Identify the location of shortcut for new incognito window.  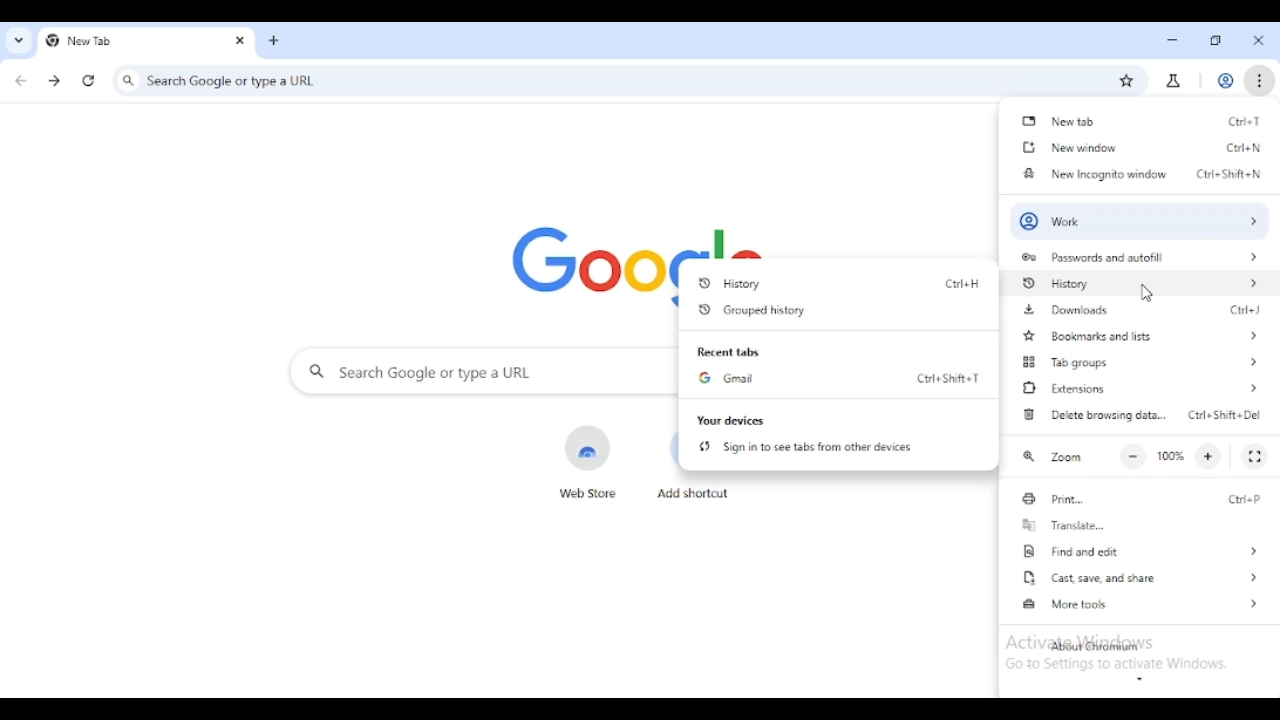
(1228, 174).